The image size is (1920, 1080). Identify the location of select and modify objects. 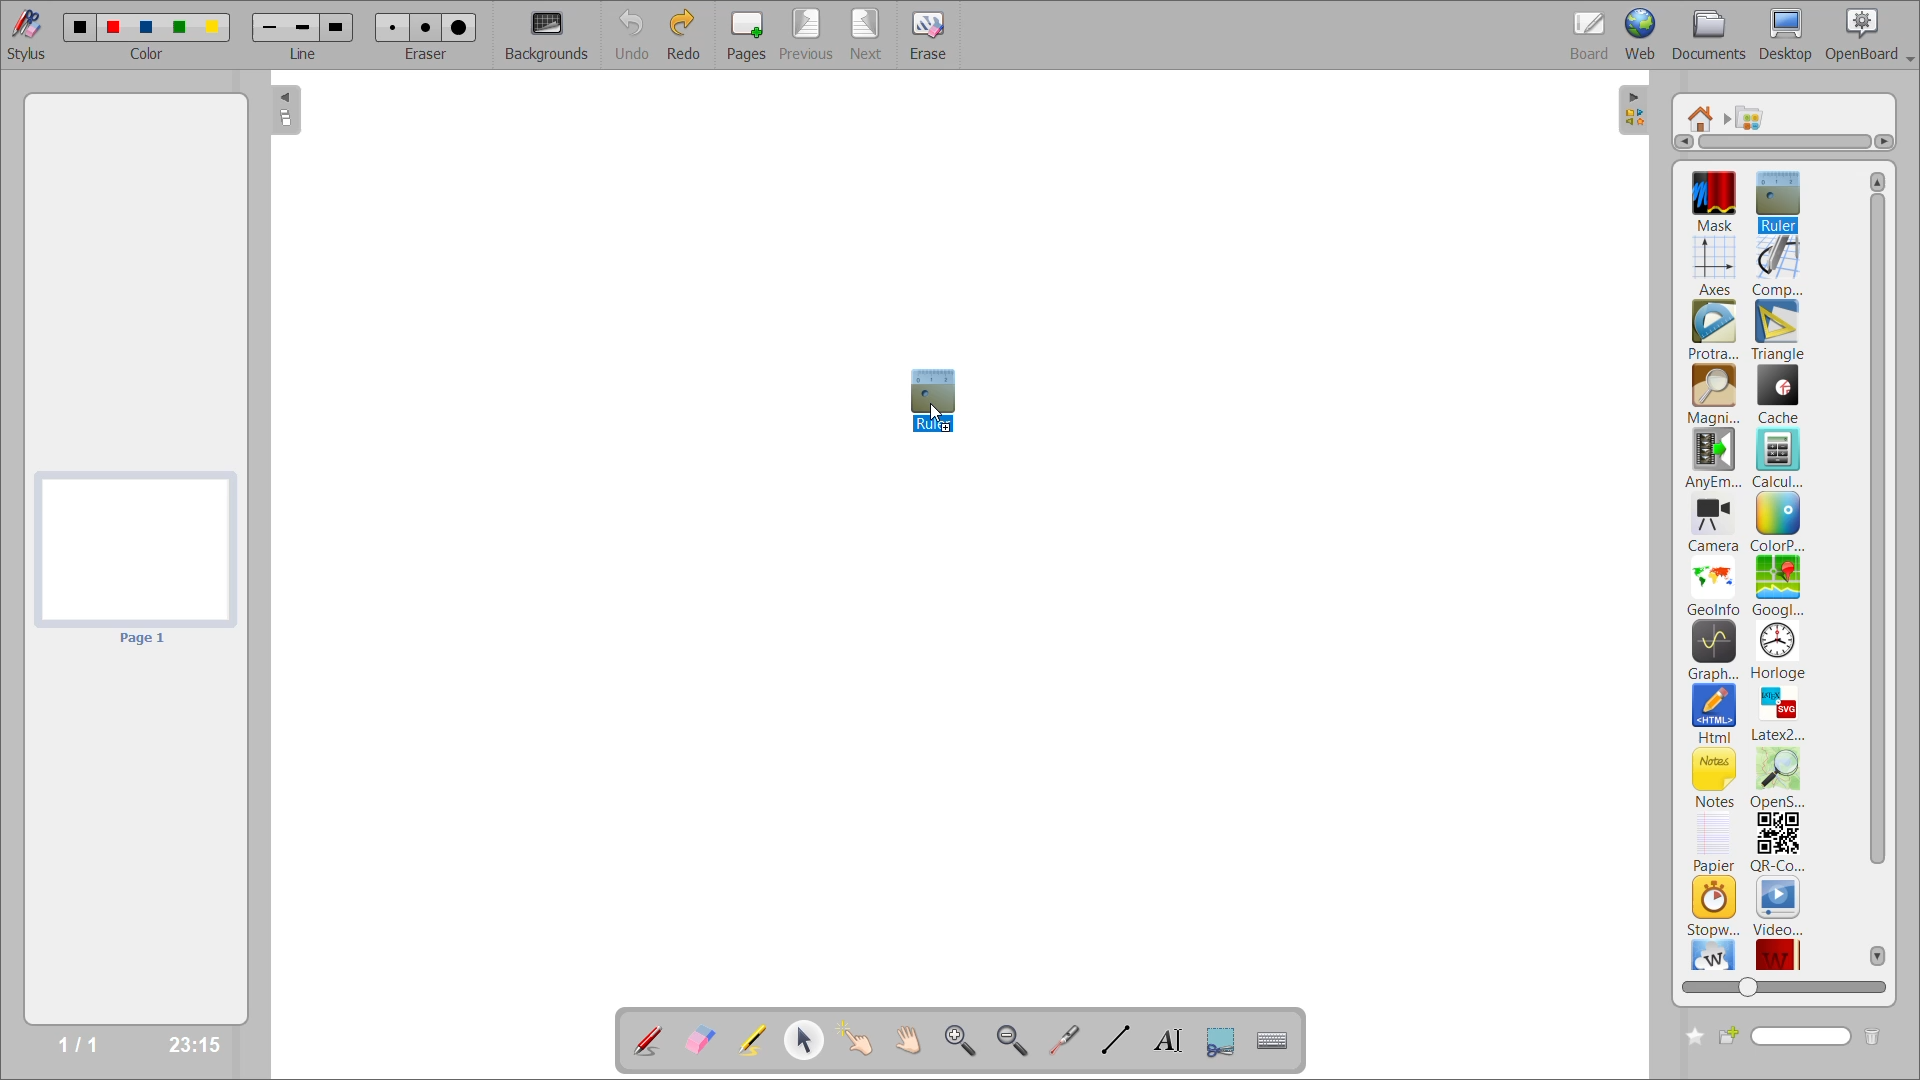
(808, 1041).